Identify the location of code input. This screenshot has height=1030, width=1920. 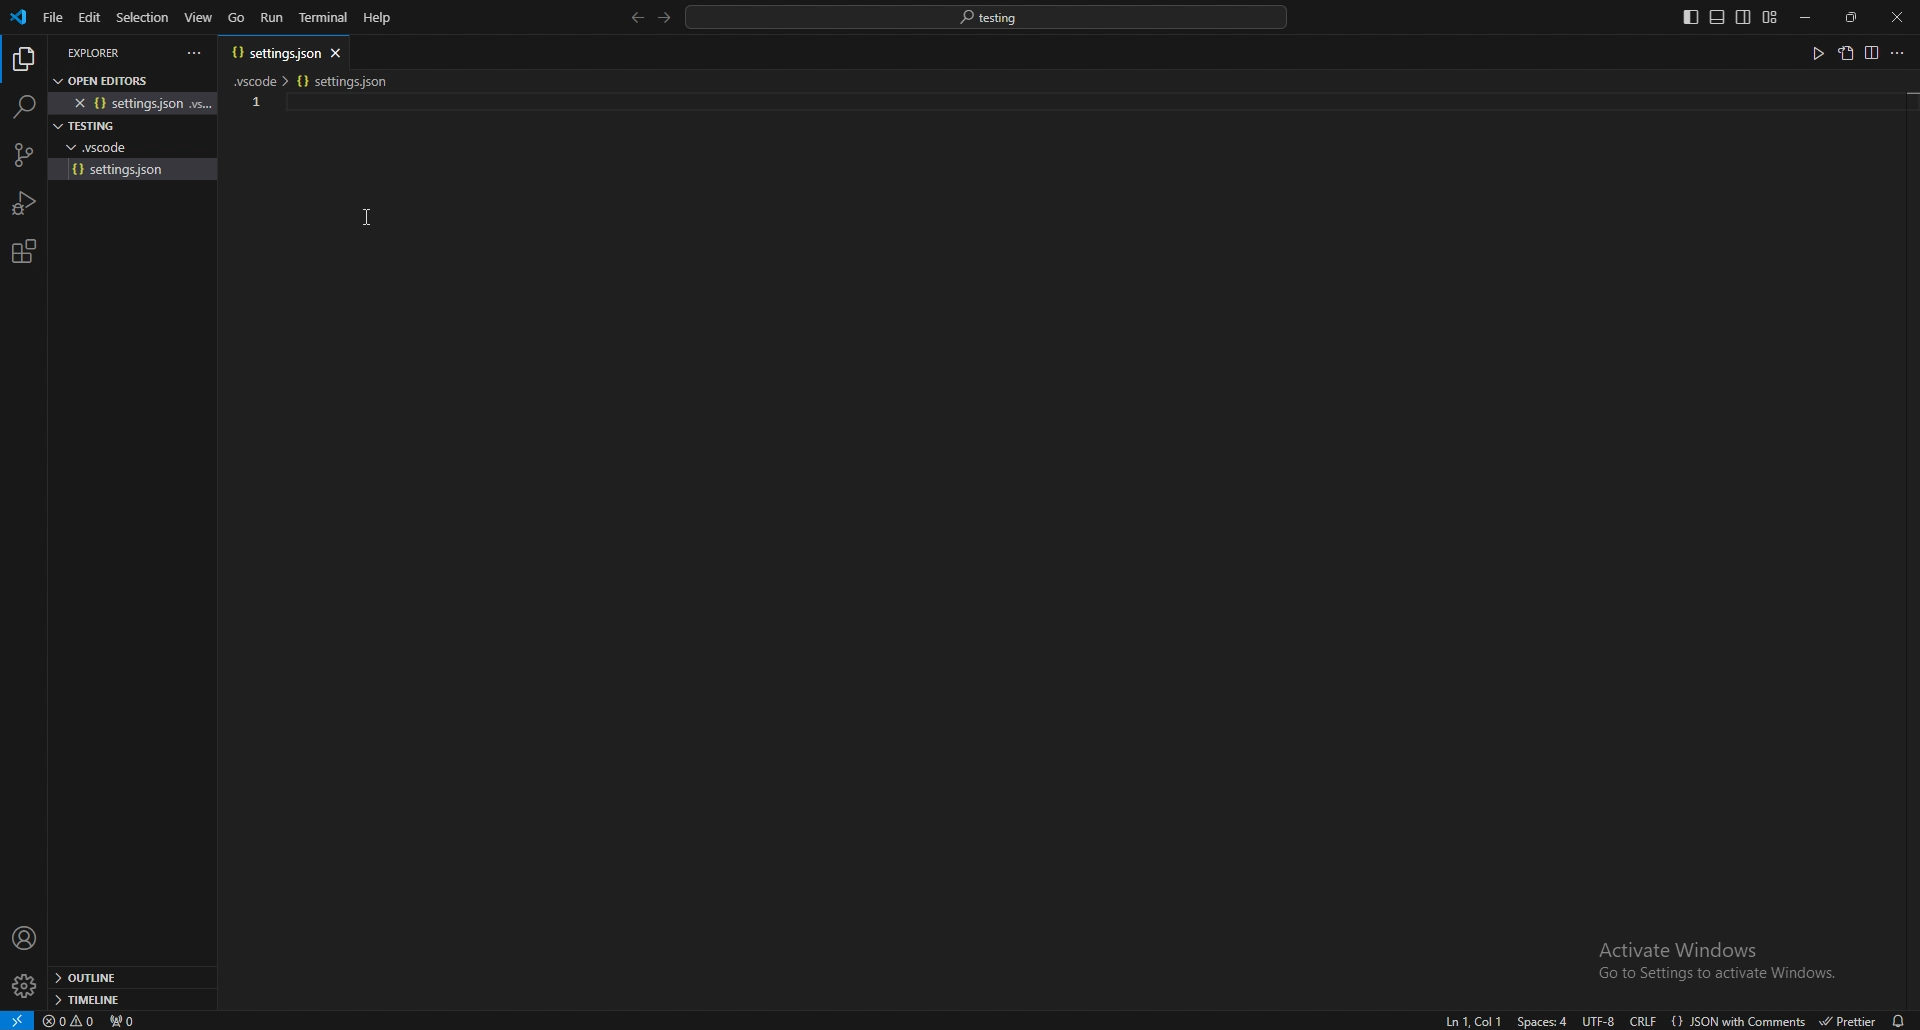
(426, 102).